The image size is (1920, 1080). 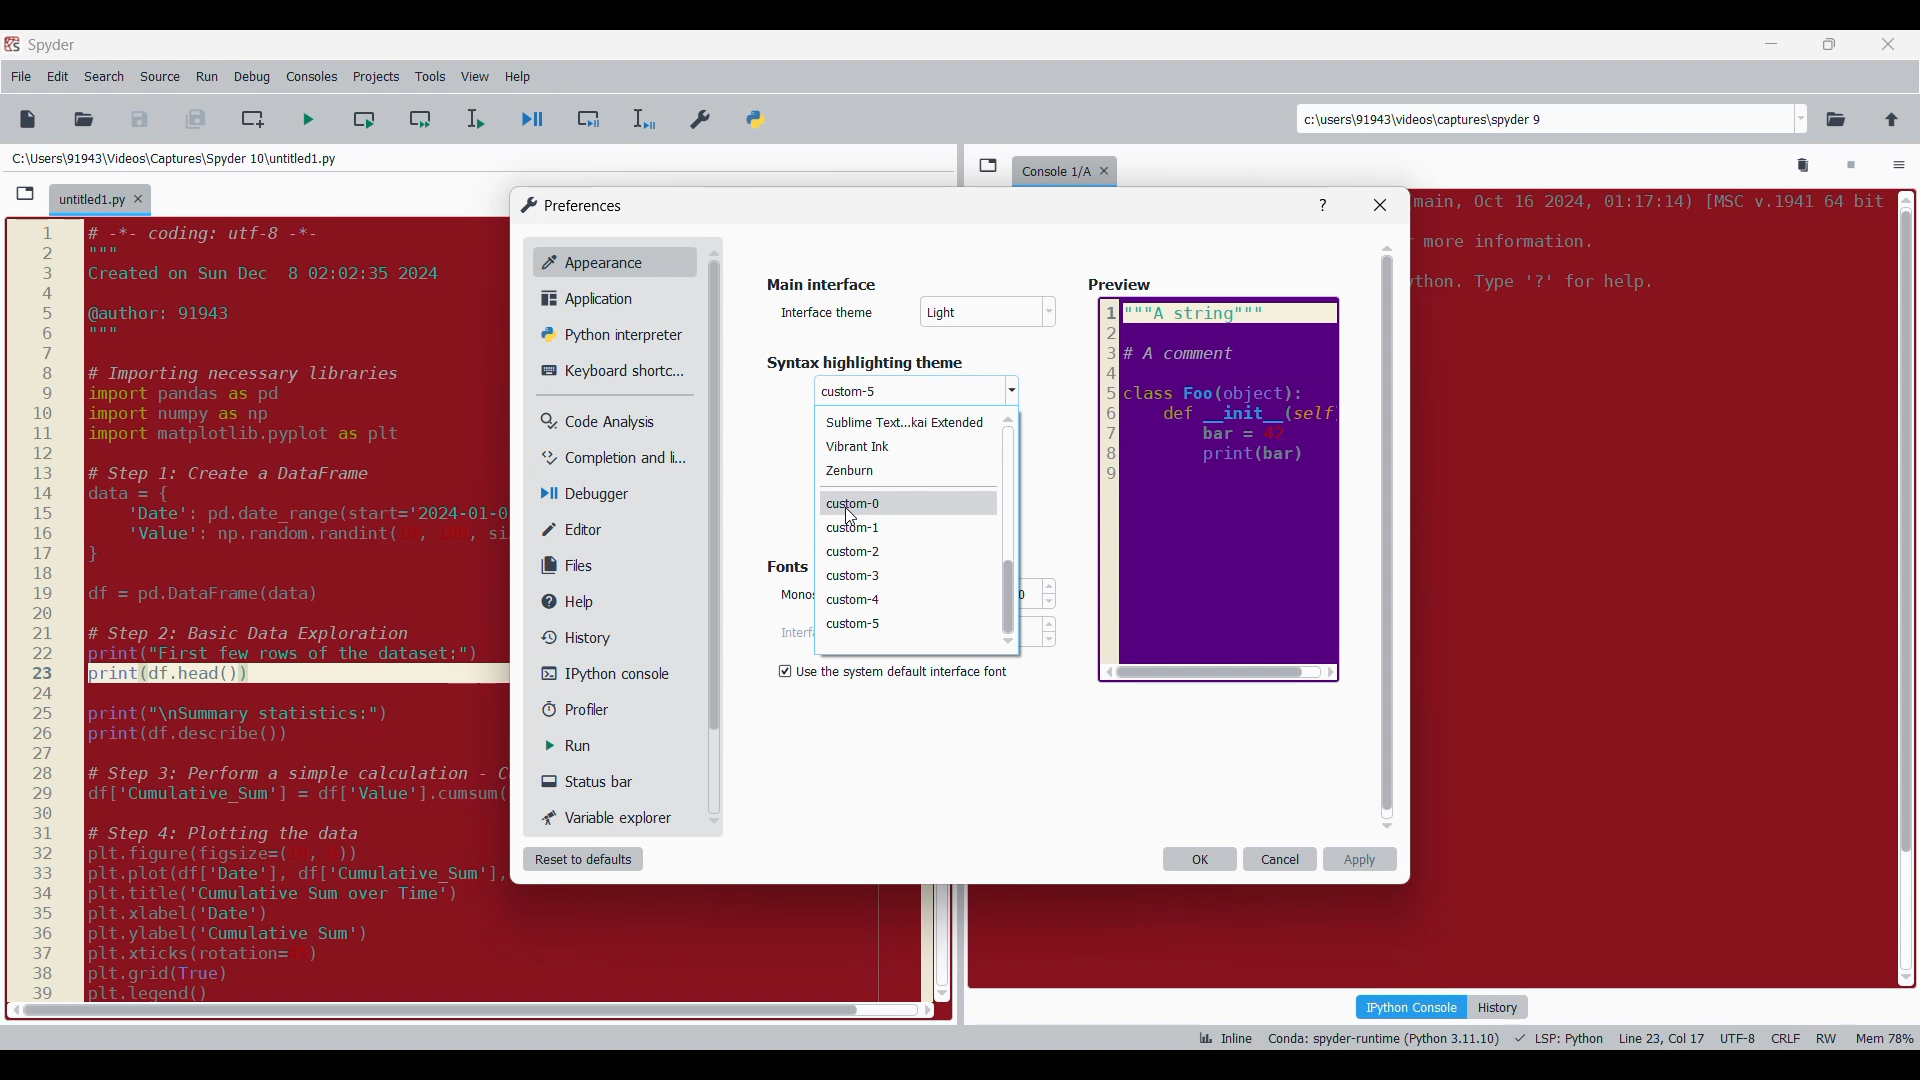 I want to click on Preview reflecting selected color, so click(x=1217, y=490).